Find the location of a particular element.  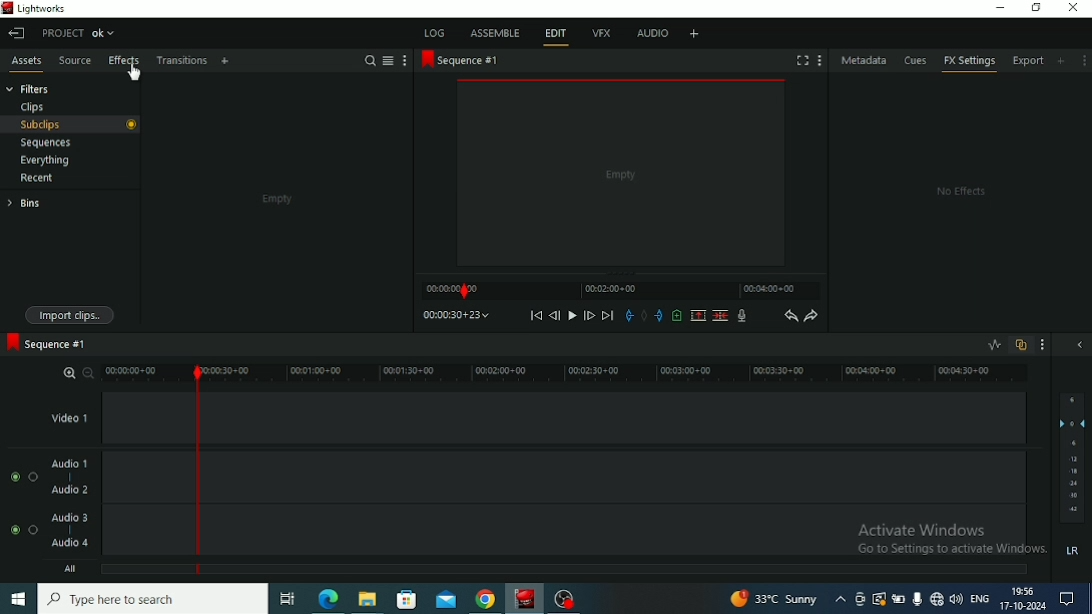

battery is located at coordinates (900, 599).